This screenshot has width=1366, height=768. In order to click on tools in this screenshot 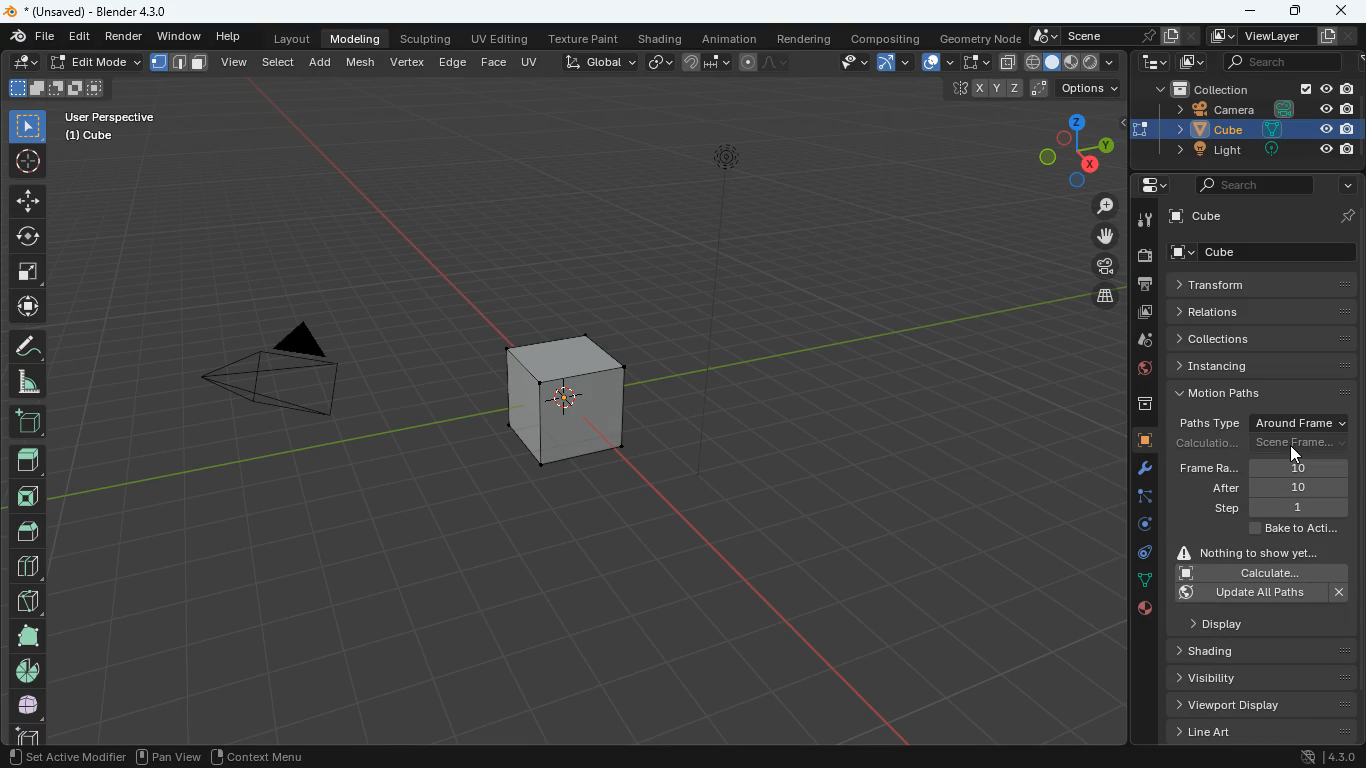, I will do `click(1142, 221)`.